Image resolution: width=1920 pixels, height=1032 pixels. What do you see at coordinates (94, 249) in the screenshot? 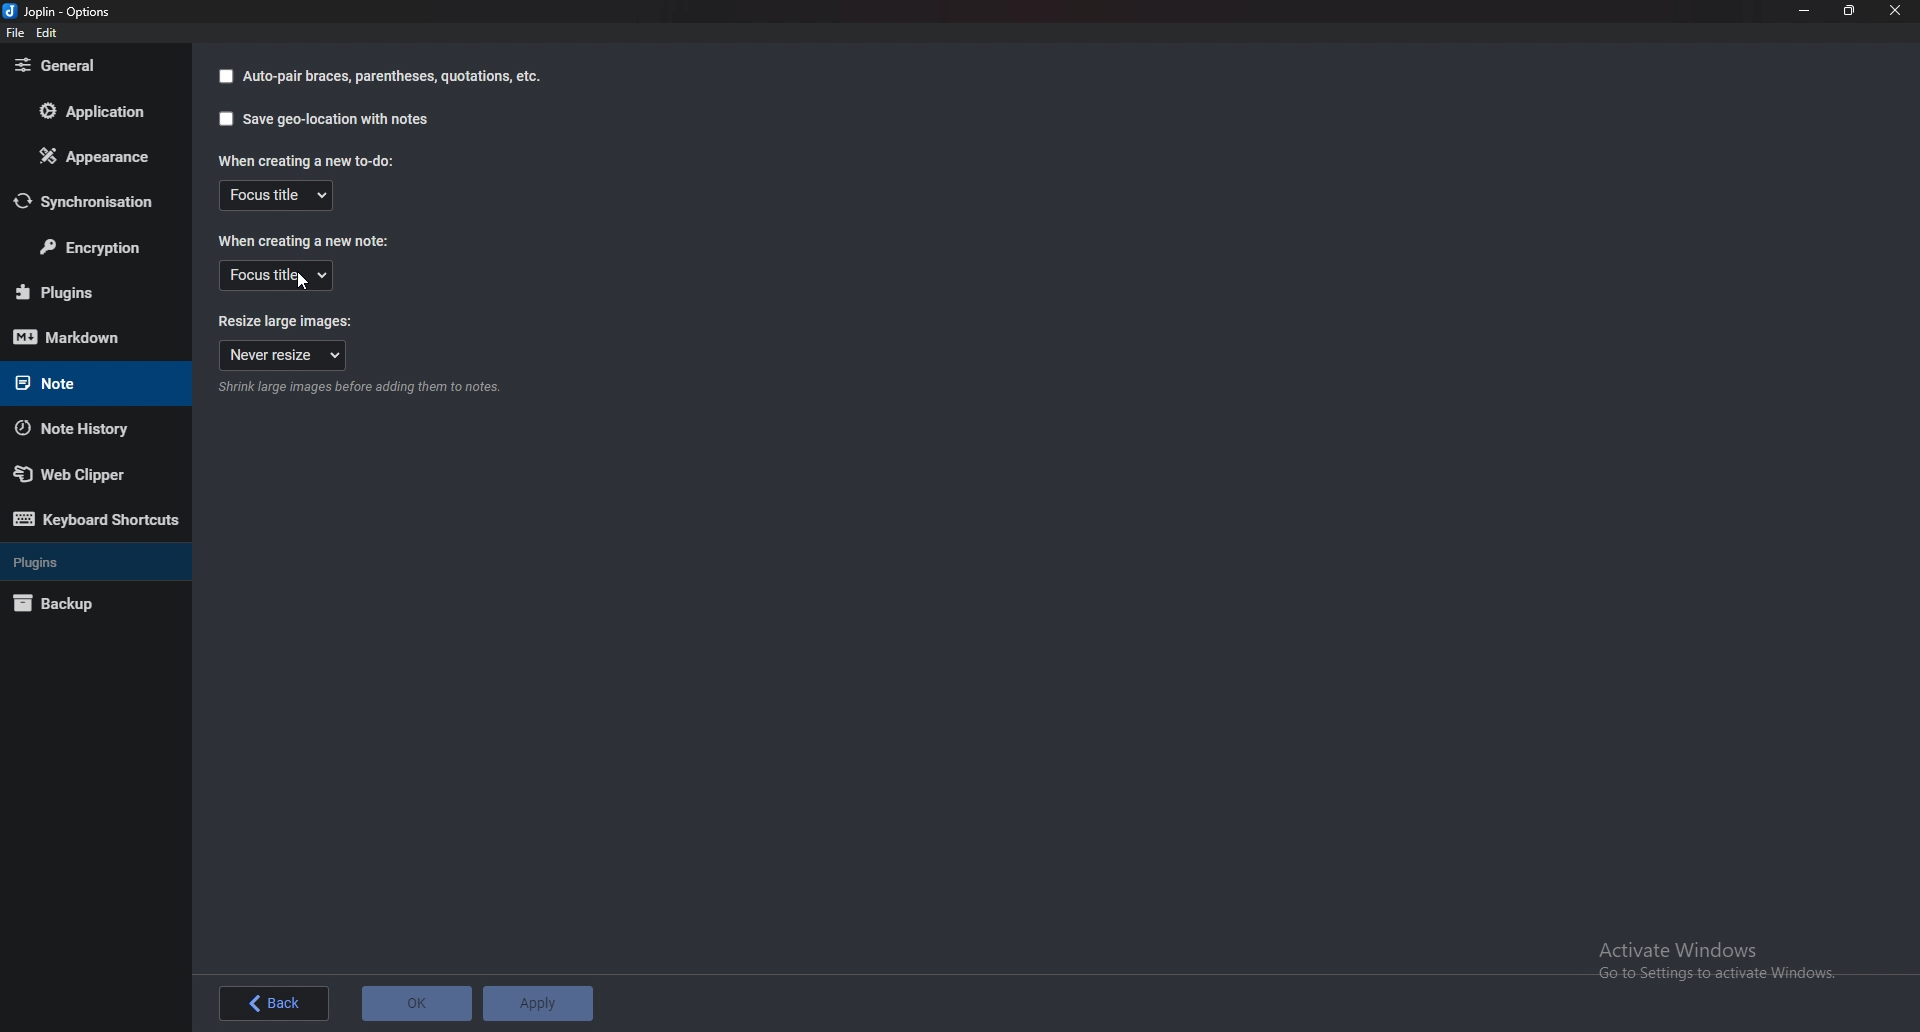
I see `Encryption` at bounding box center [94, 249].